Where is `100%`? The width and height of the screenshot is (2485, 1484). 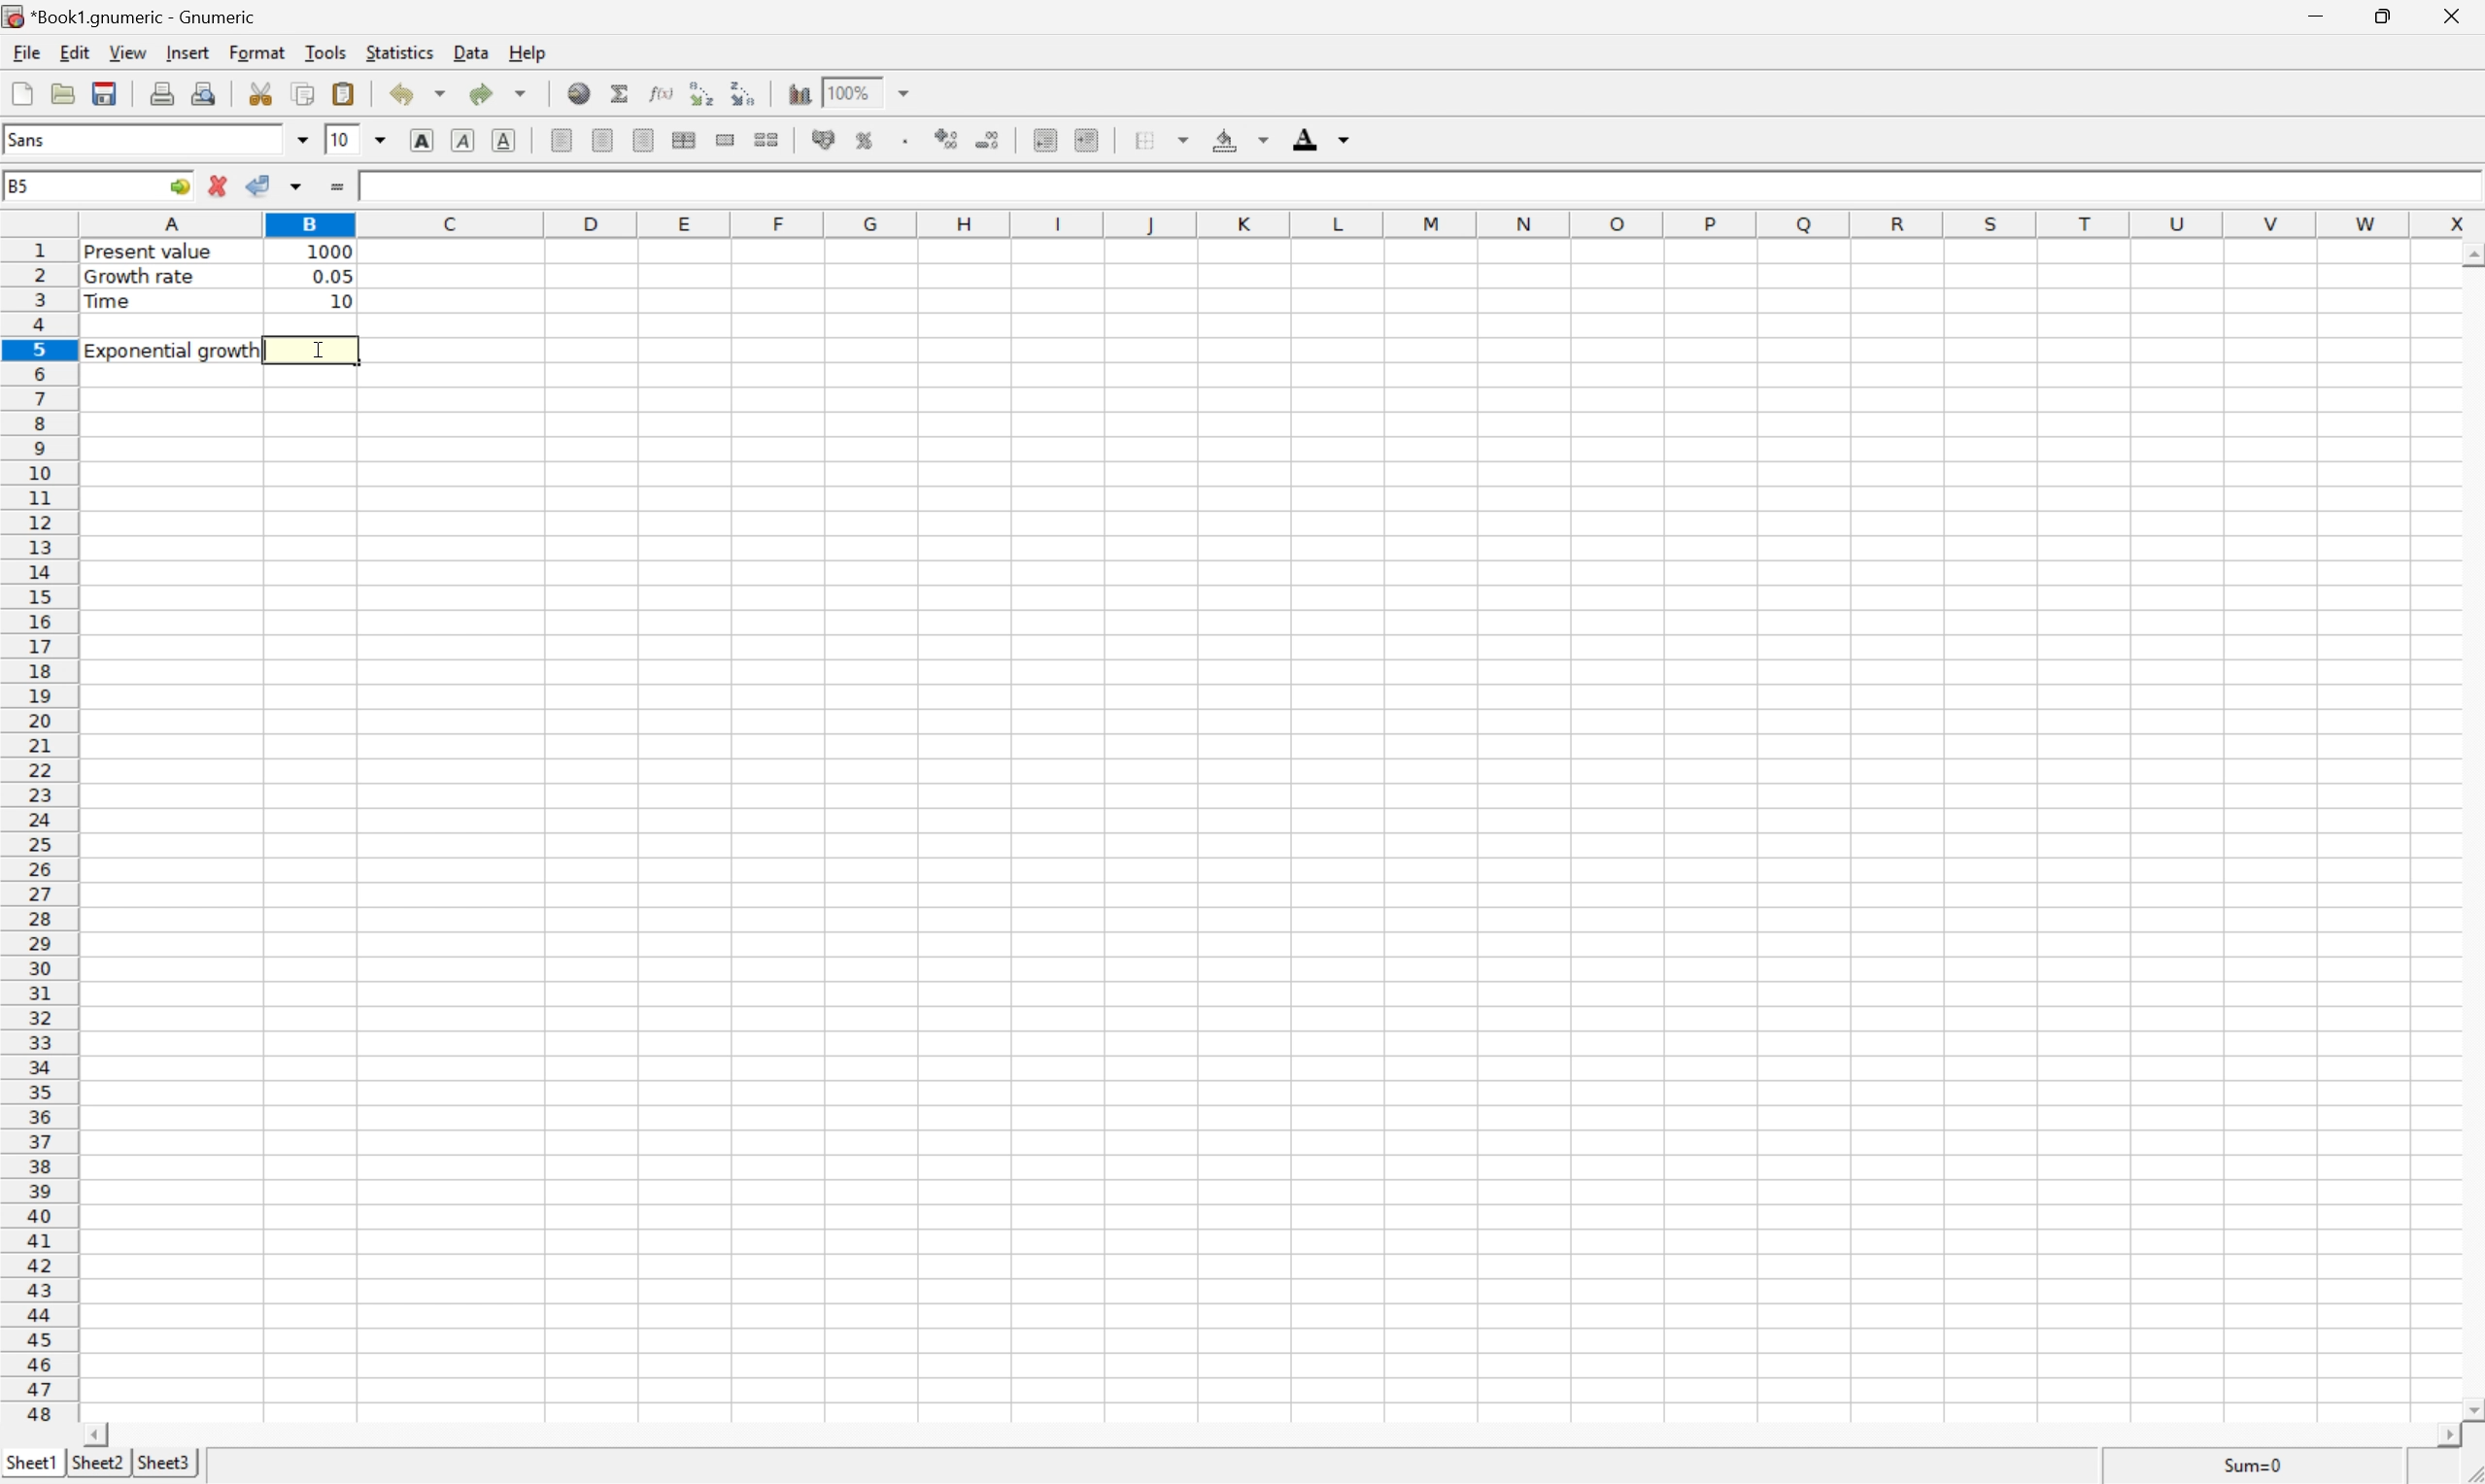 100% is located at coordinates (853, 93).